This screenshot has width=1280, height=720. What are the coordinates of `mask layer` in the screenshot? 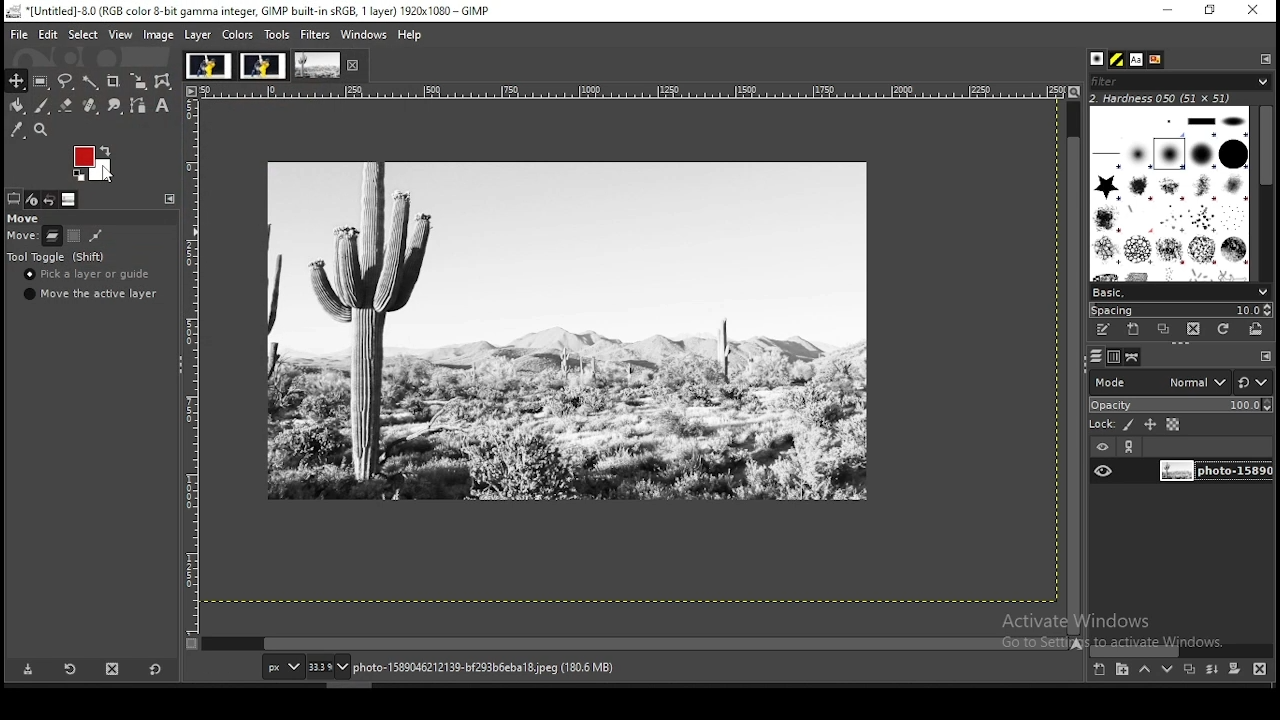 It's located at (1234, 670).